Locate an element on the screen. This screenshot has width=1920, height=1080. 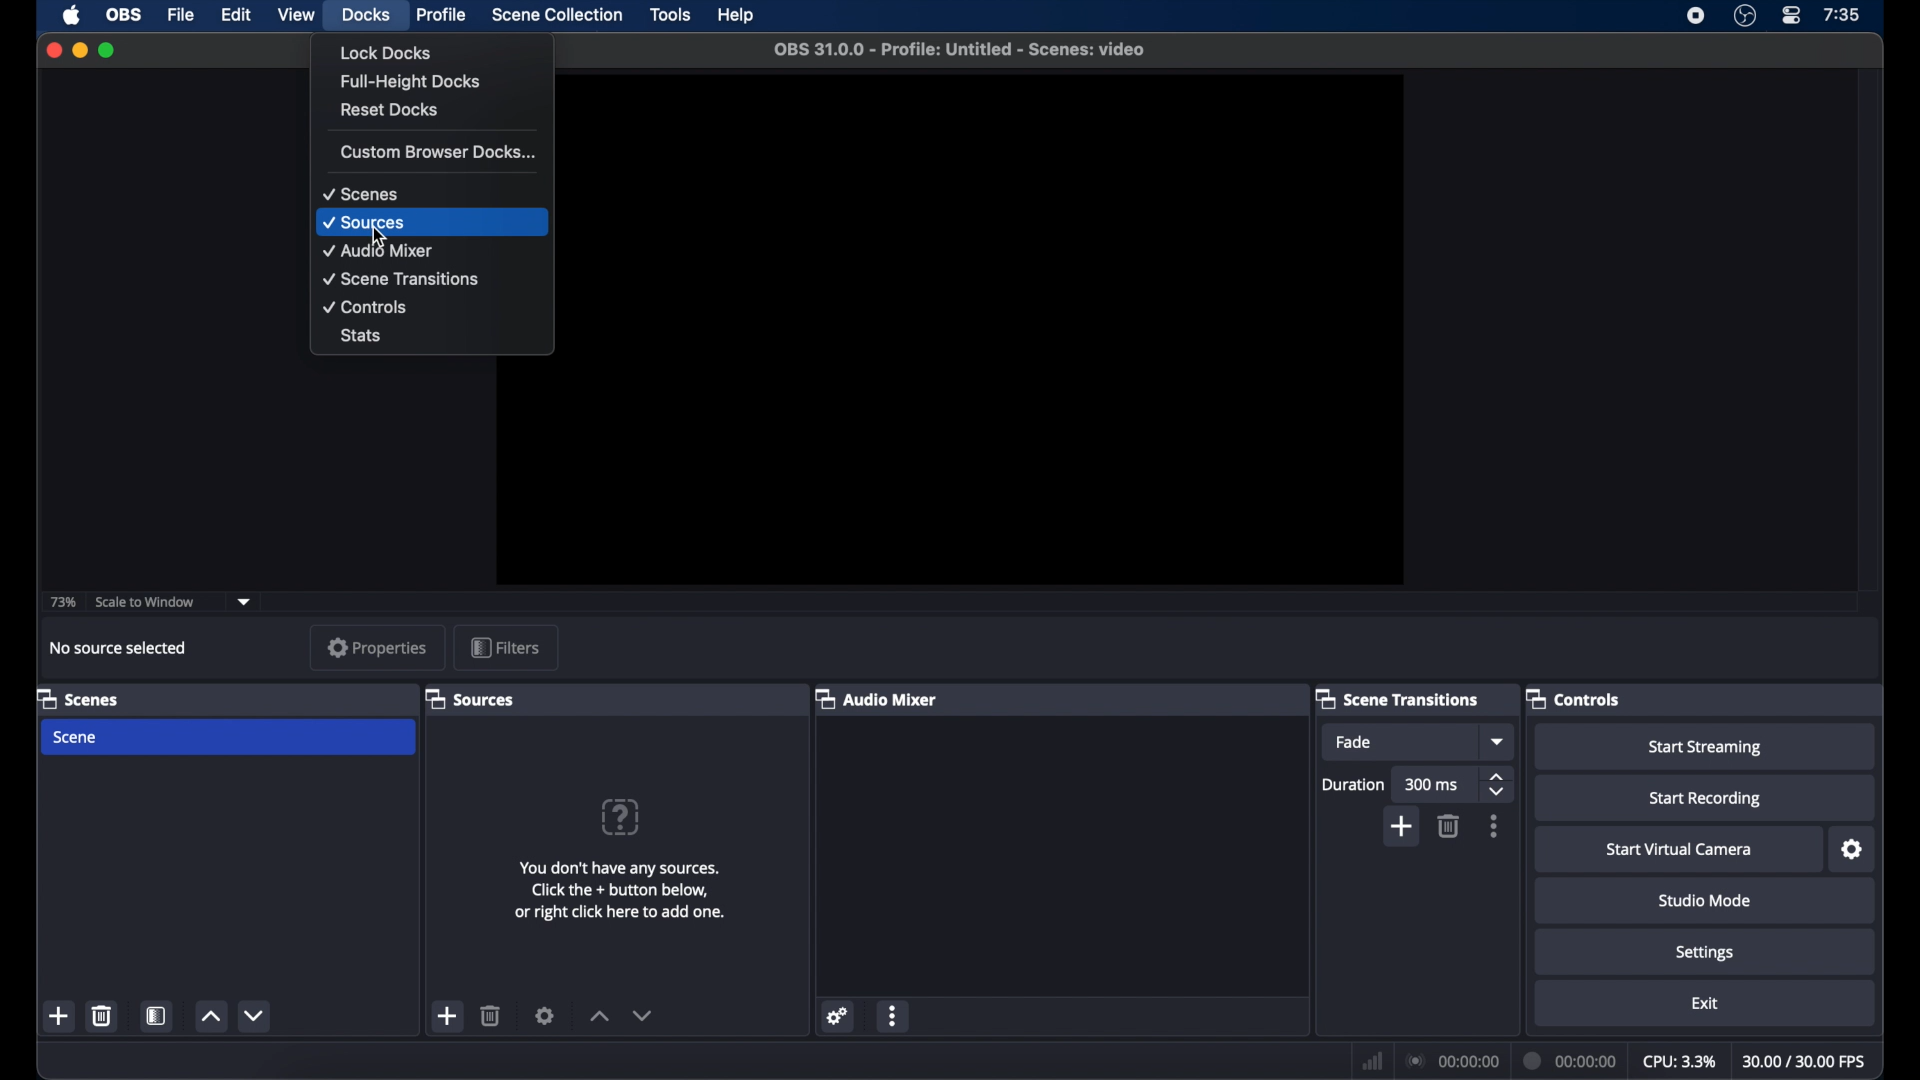
dropdown is located at coordinates (1496, 742).